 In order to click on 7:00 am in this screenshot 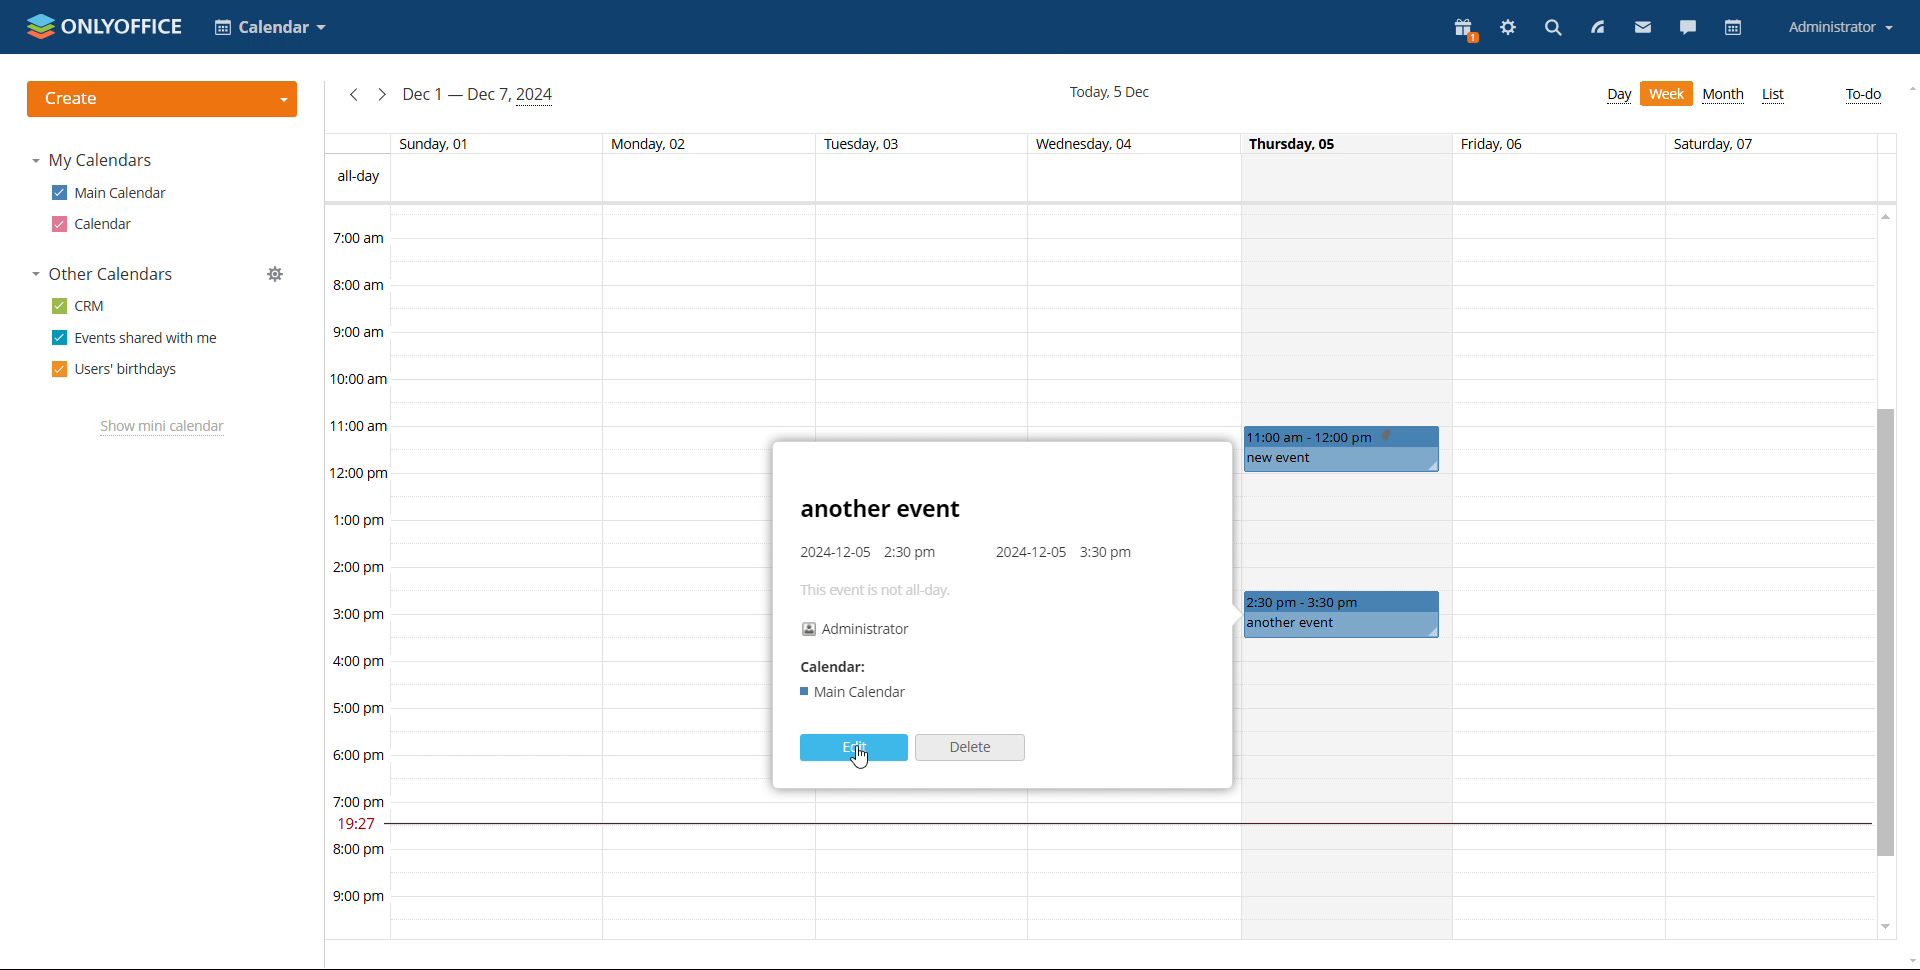, I will do `click(359, 240)`.